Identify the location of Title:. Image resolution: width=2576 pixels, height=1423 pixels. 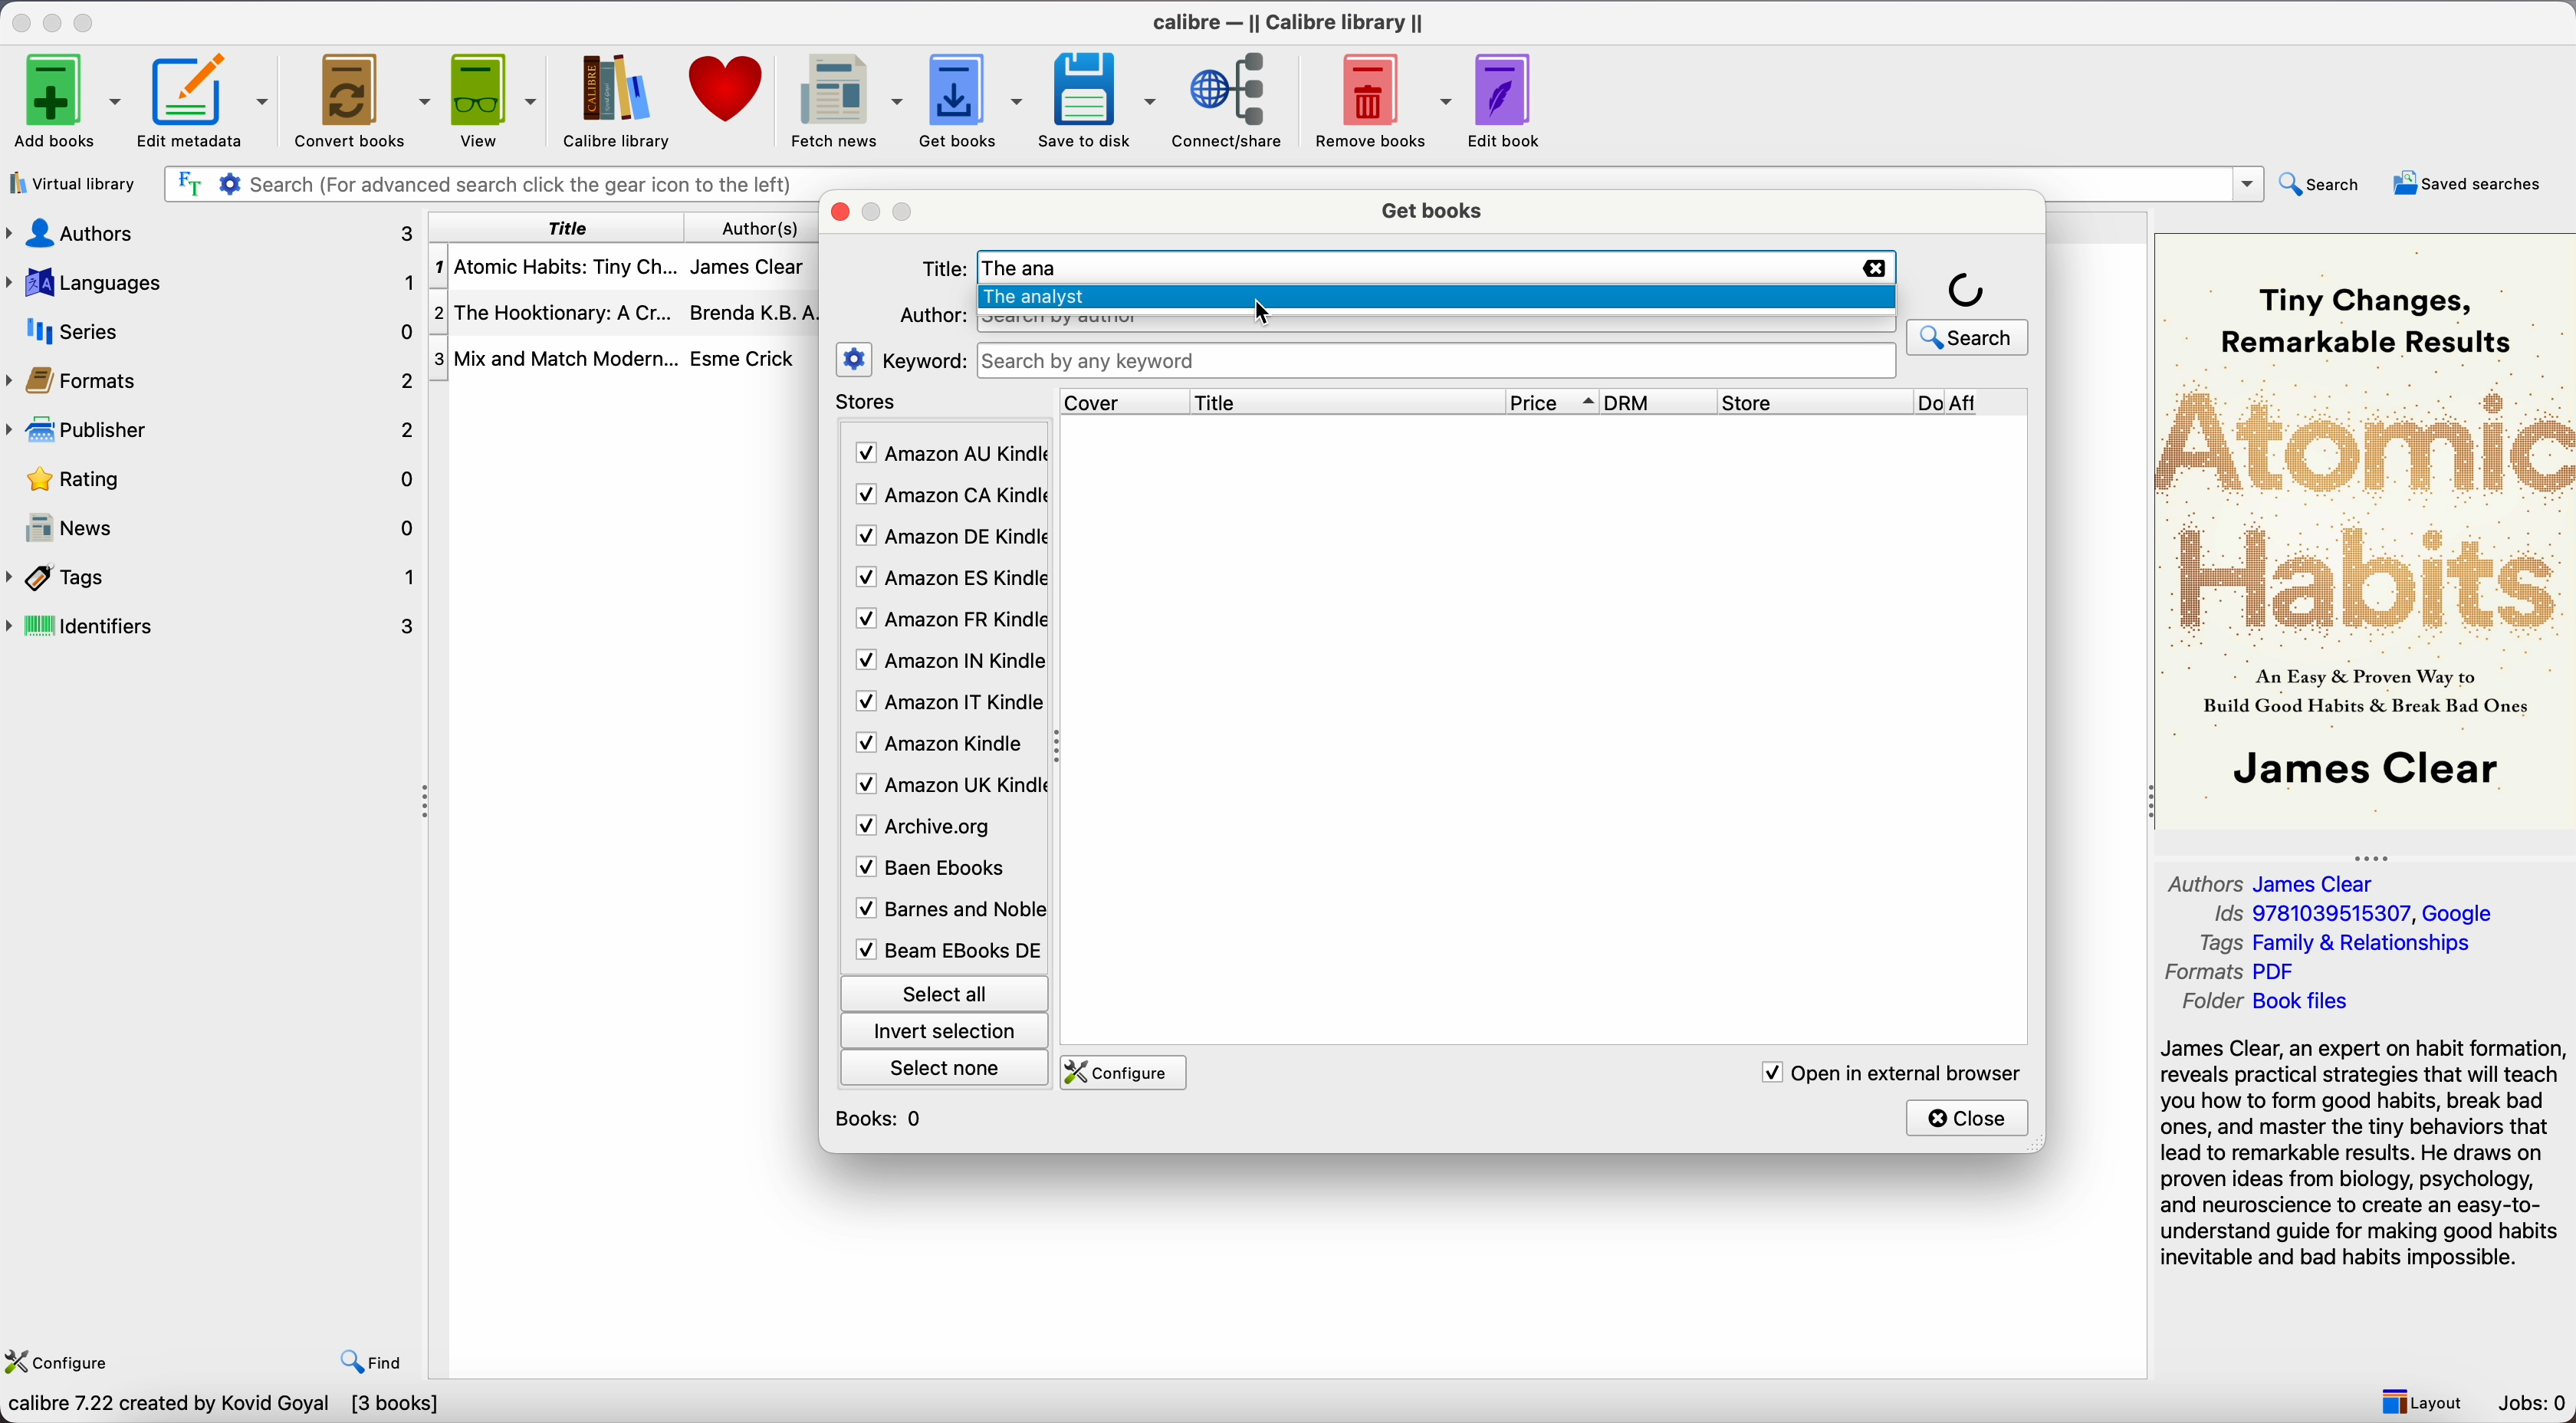
(947, 269).